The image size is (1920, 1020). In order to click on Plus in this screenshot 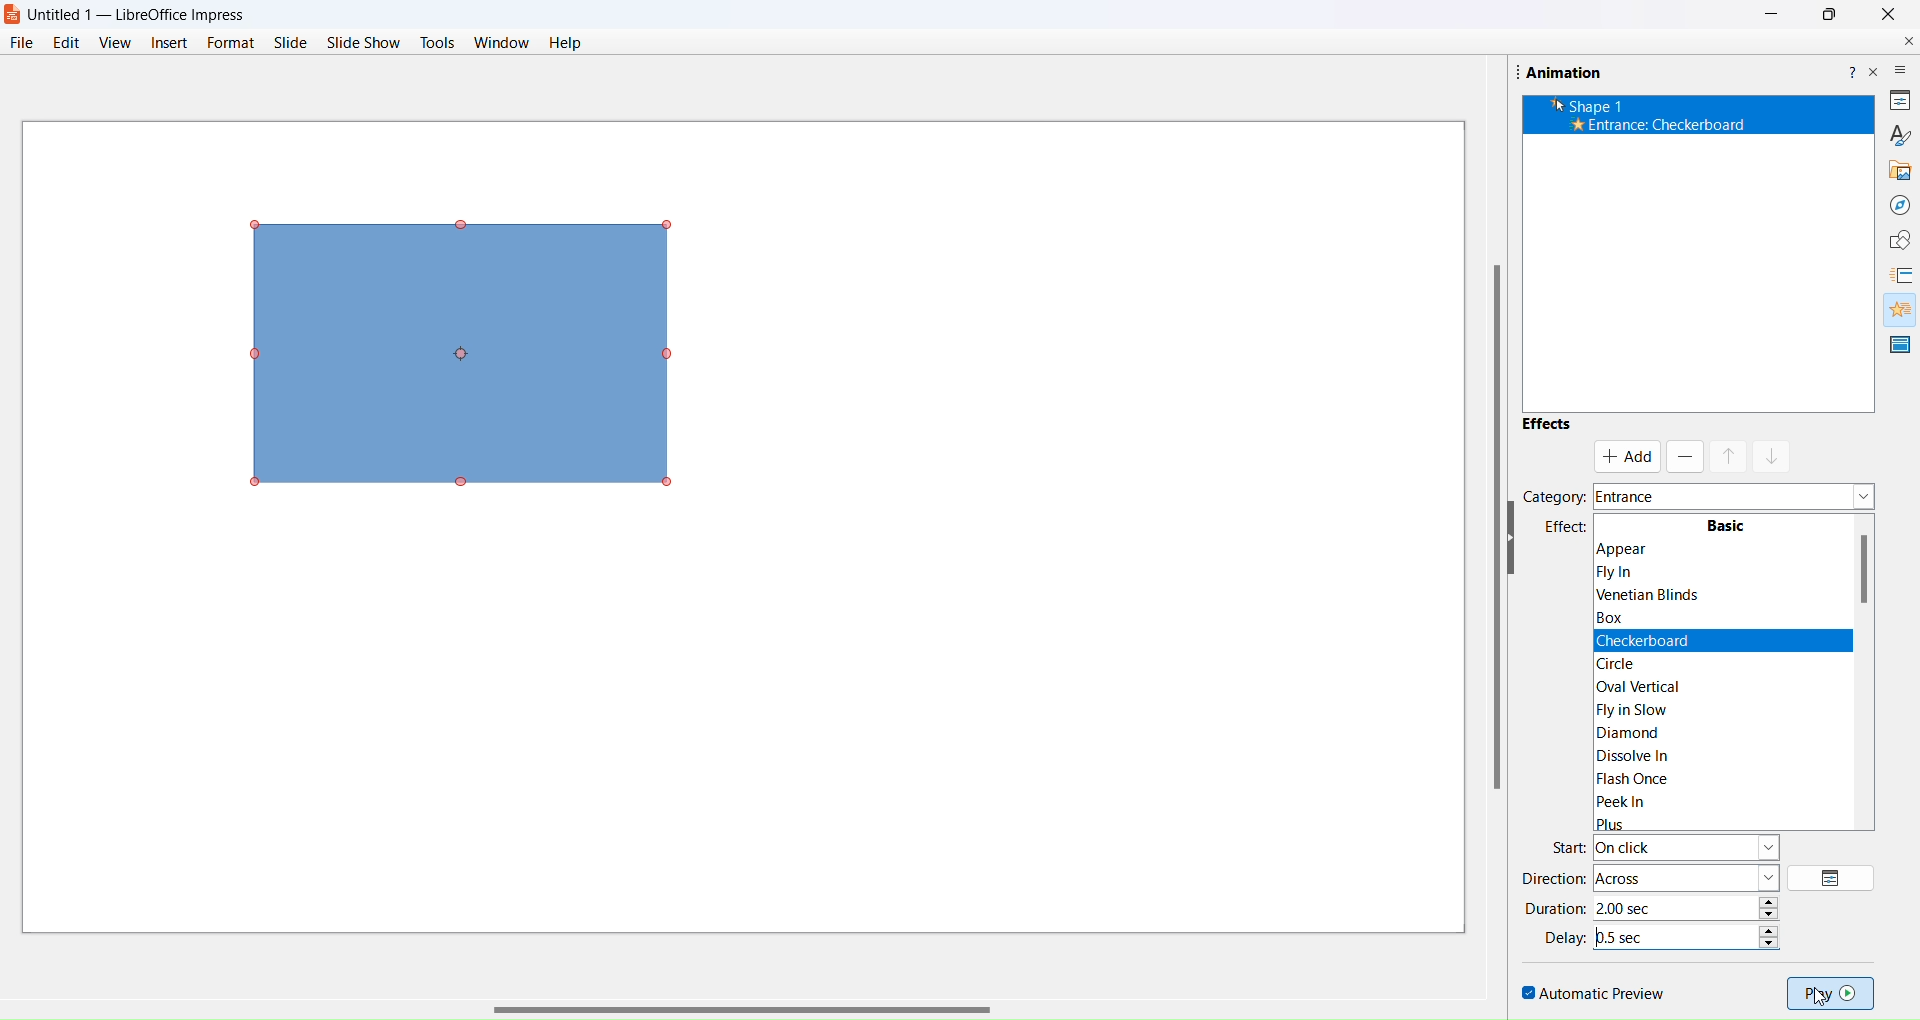, I will do `click(1681, 821)`.